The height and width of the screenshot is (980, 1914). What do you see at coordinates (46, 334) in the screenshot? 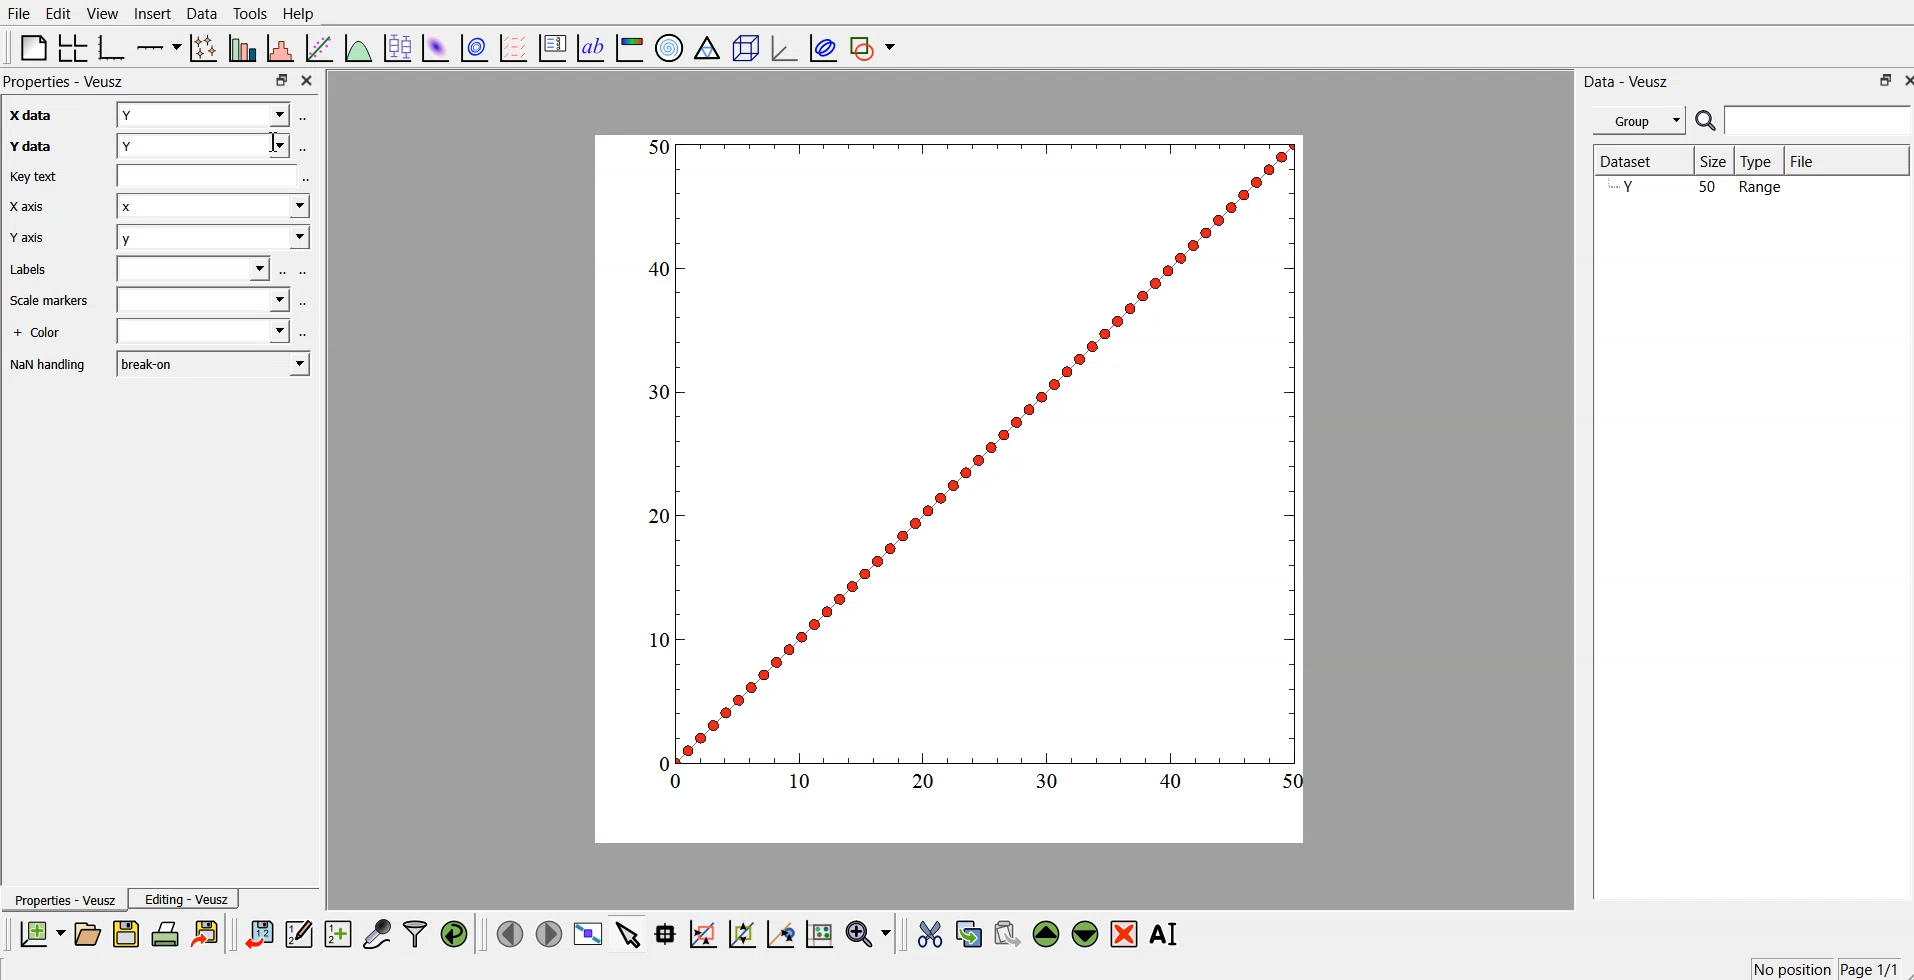
I see `` at bounding box center [46, 334].